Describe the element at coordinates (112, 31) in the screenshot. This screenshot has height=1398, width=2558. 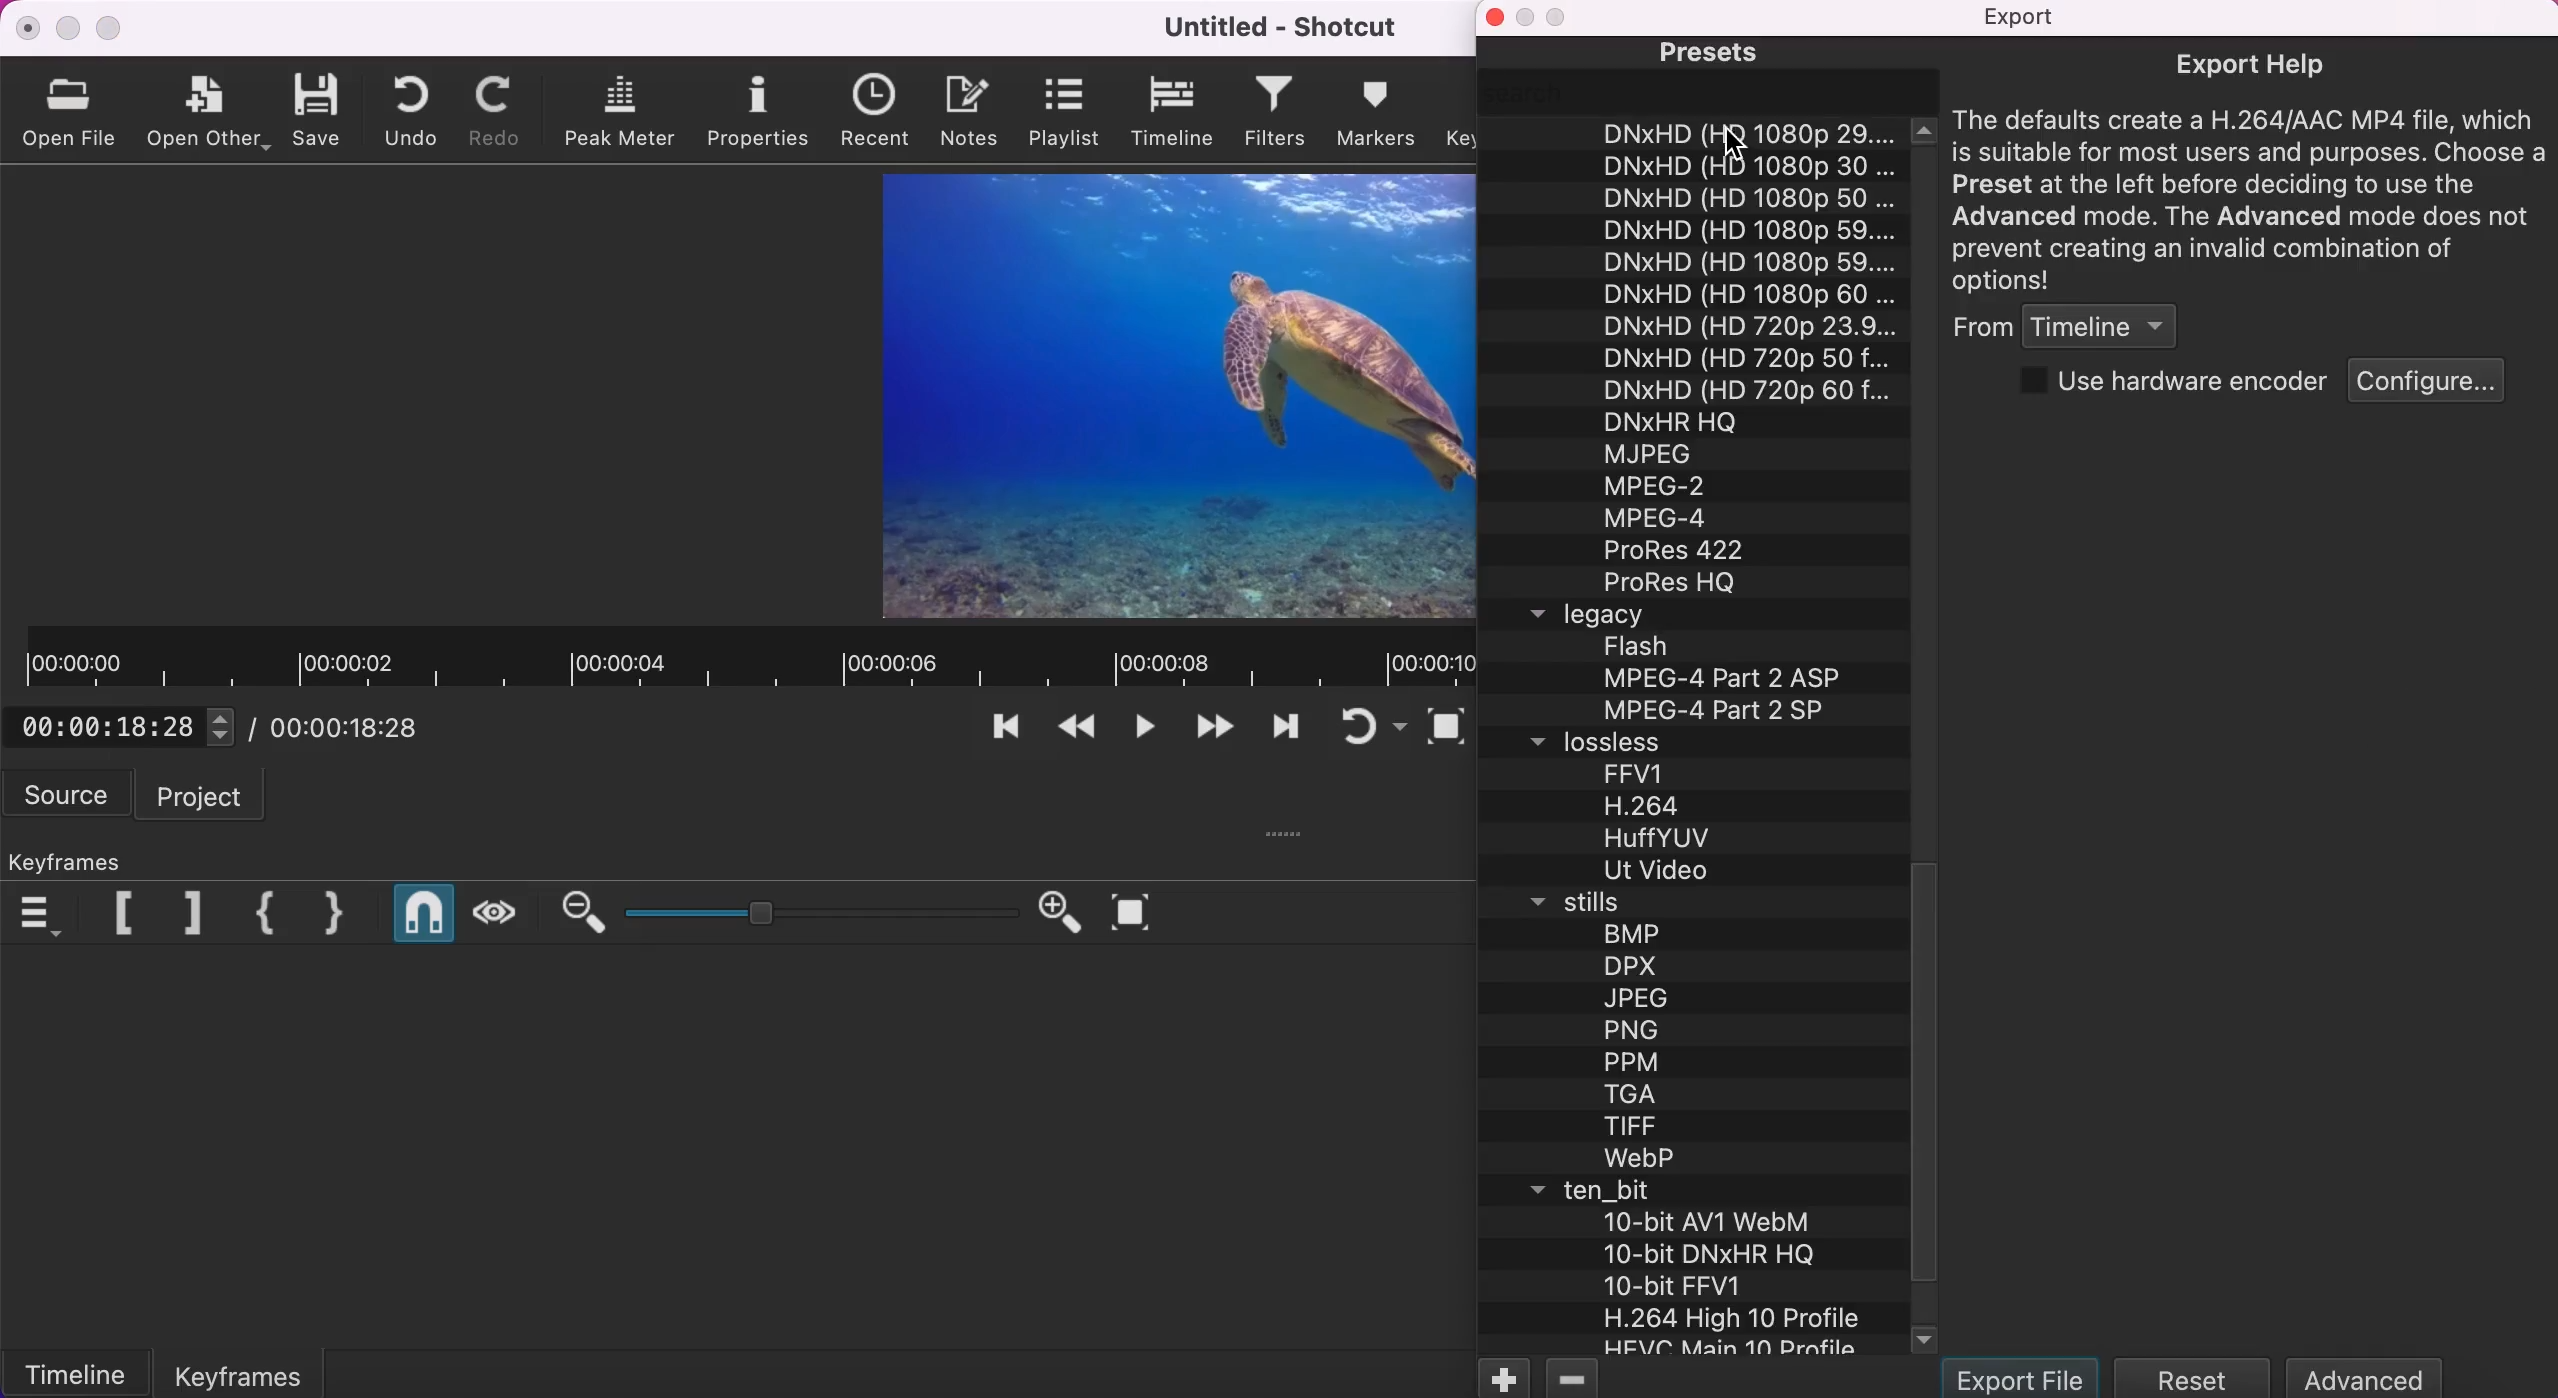
I see `maximize Shotcut` at that location.